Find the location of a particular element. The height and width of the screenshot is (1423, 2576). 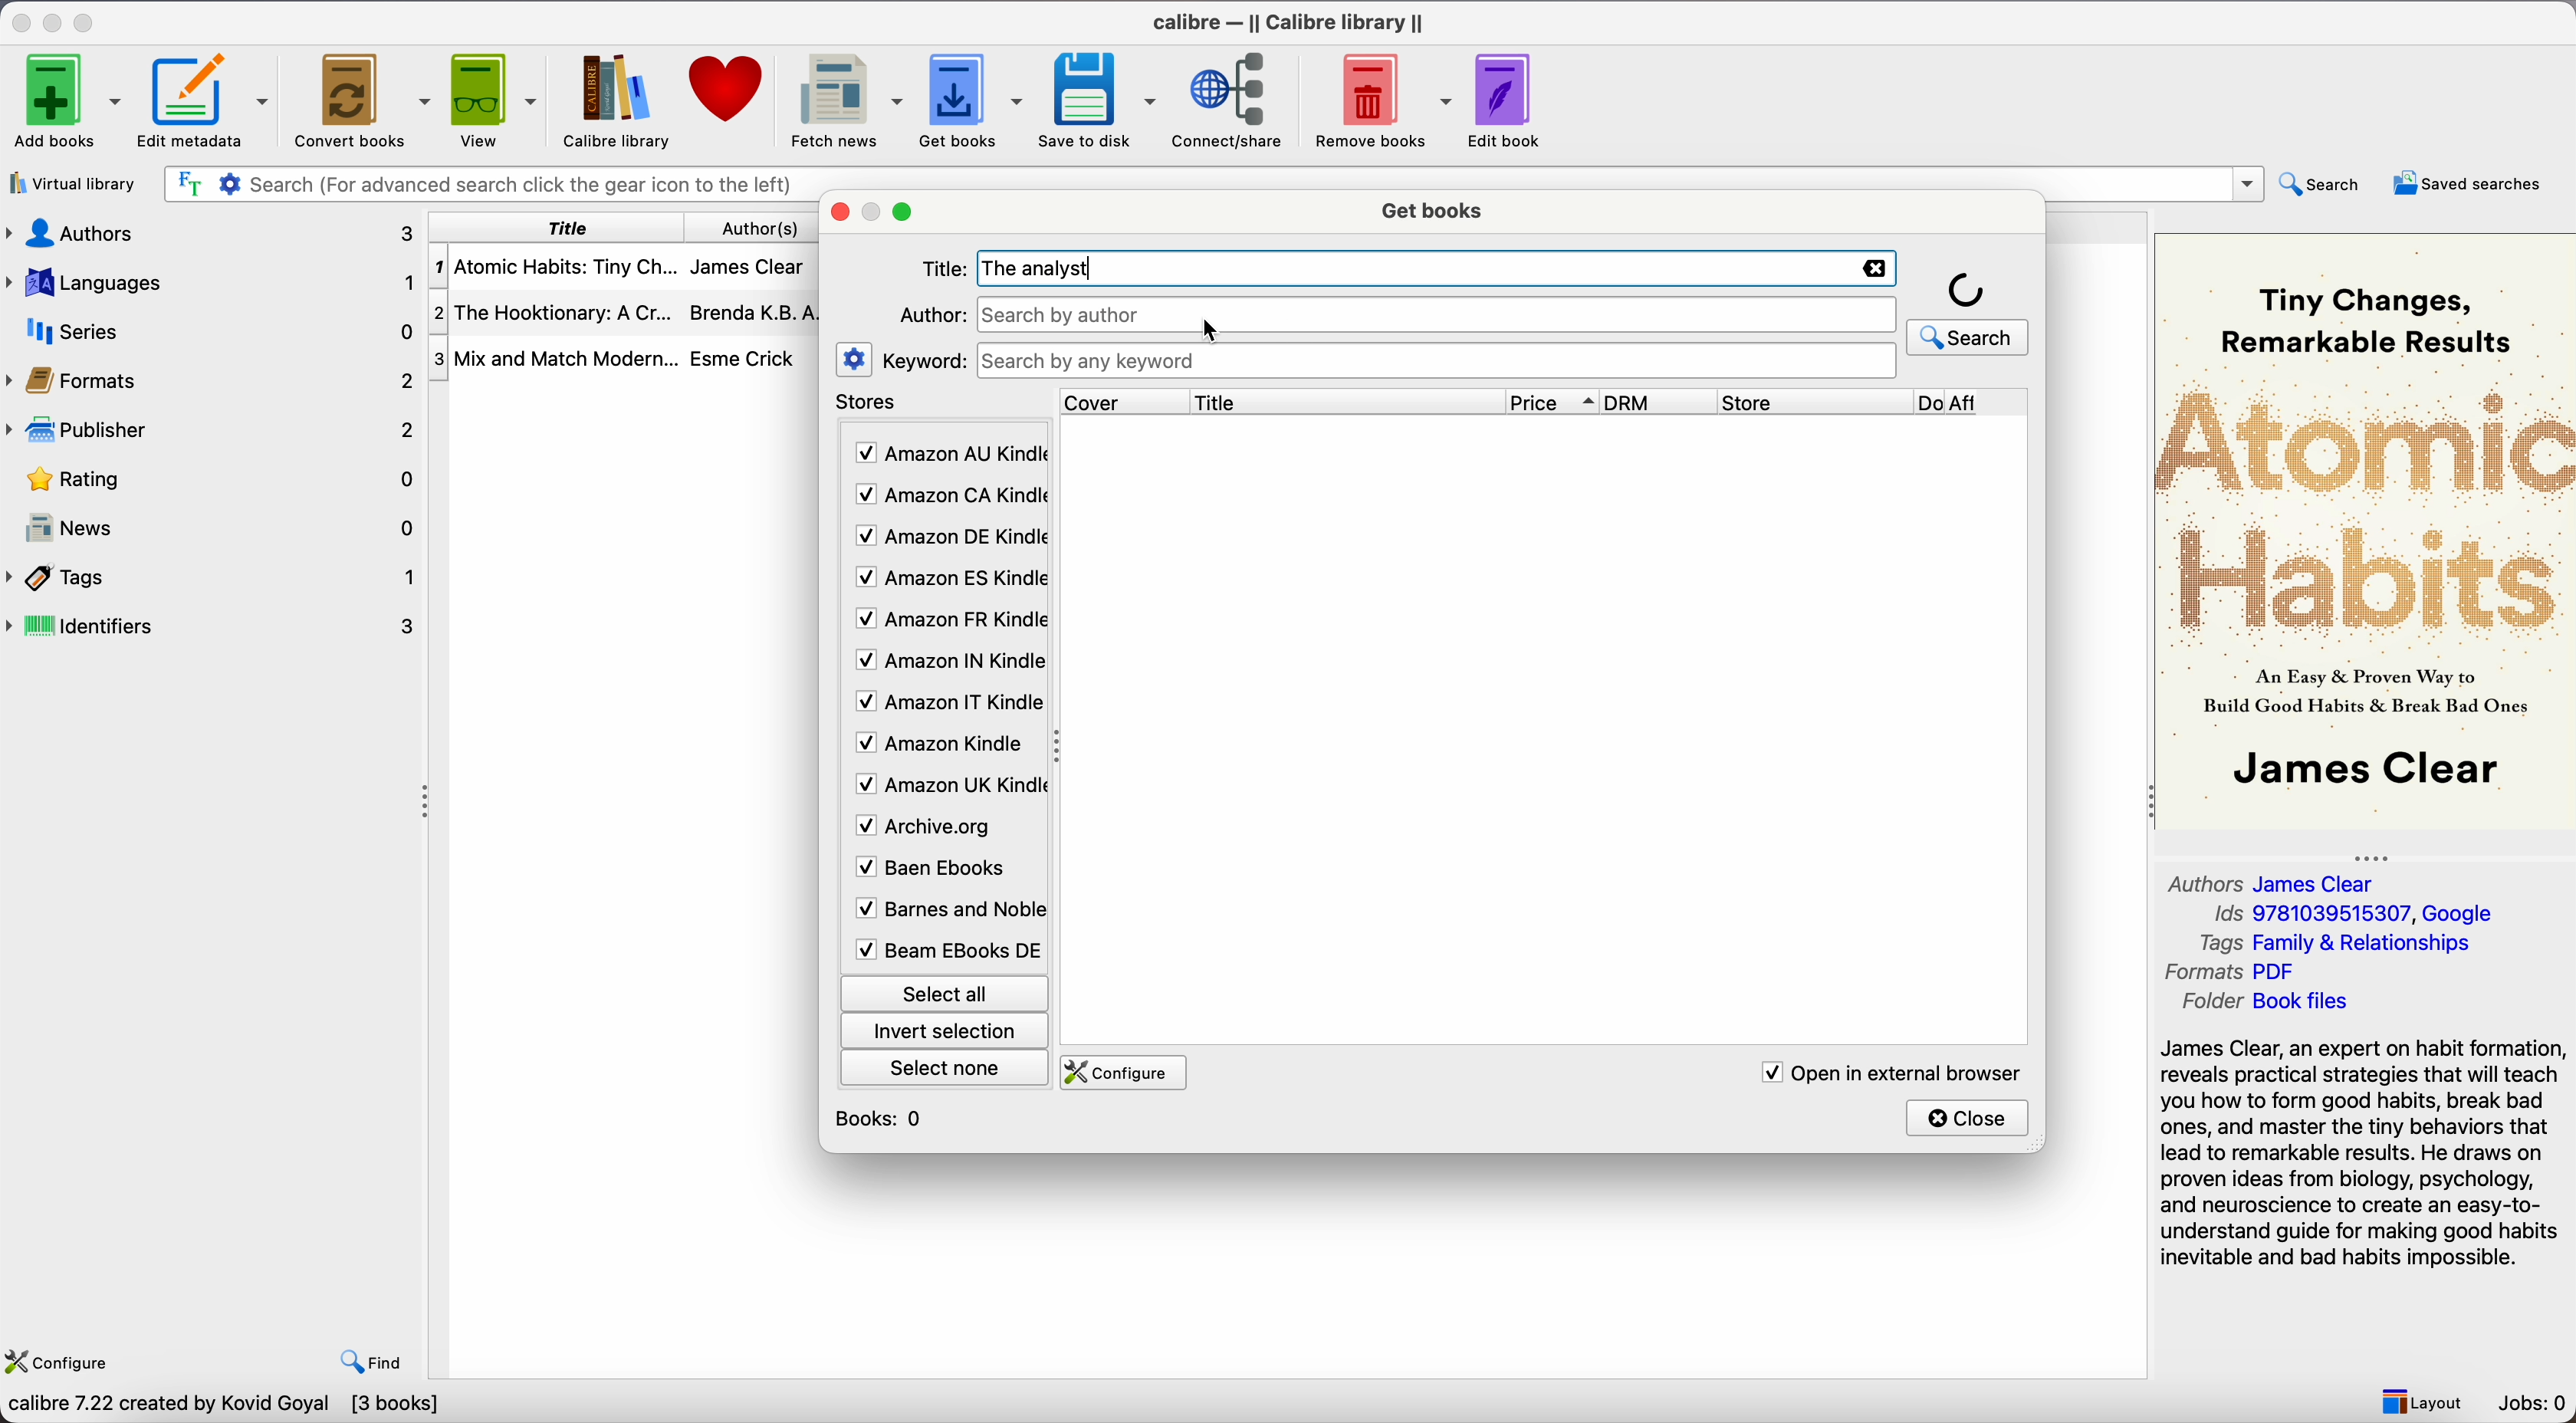

search bar is located at coordinates (1438, 361).